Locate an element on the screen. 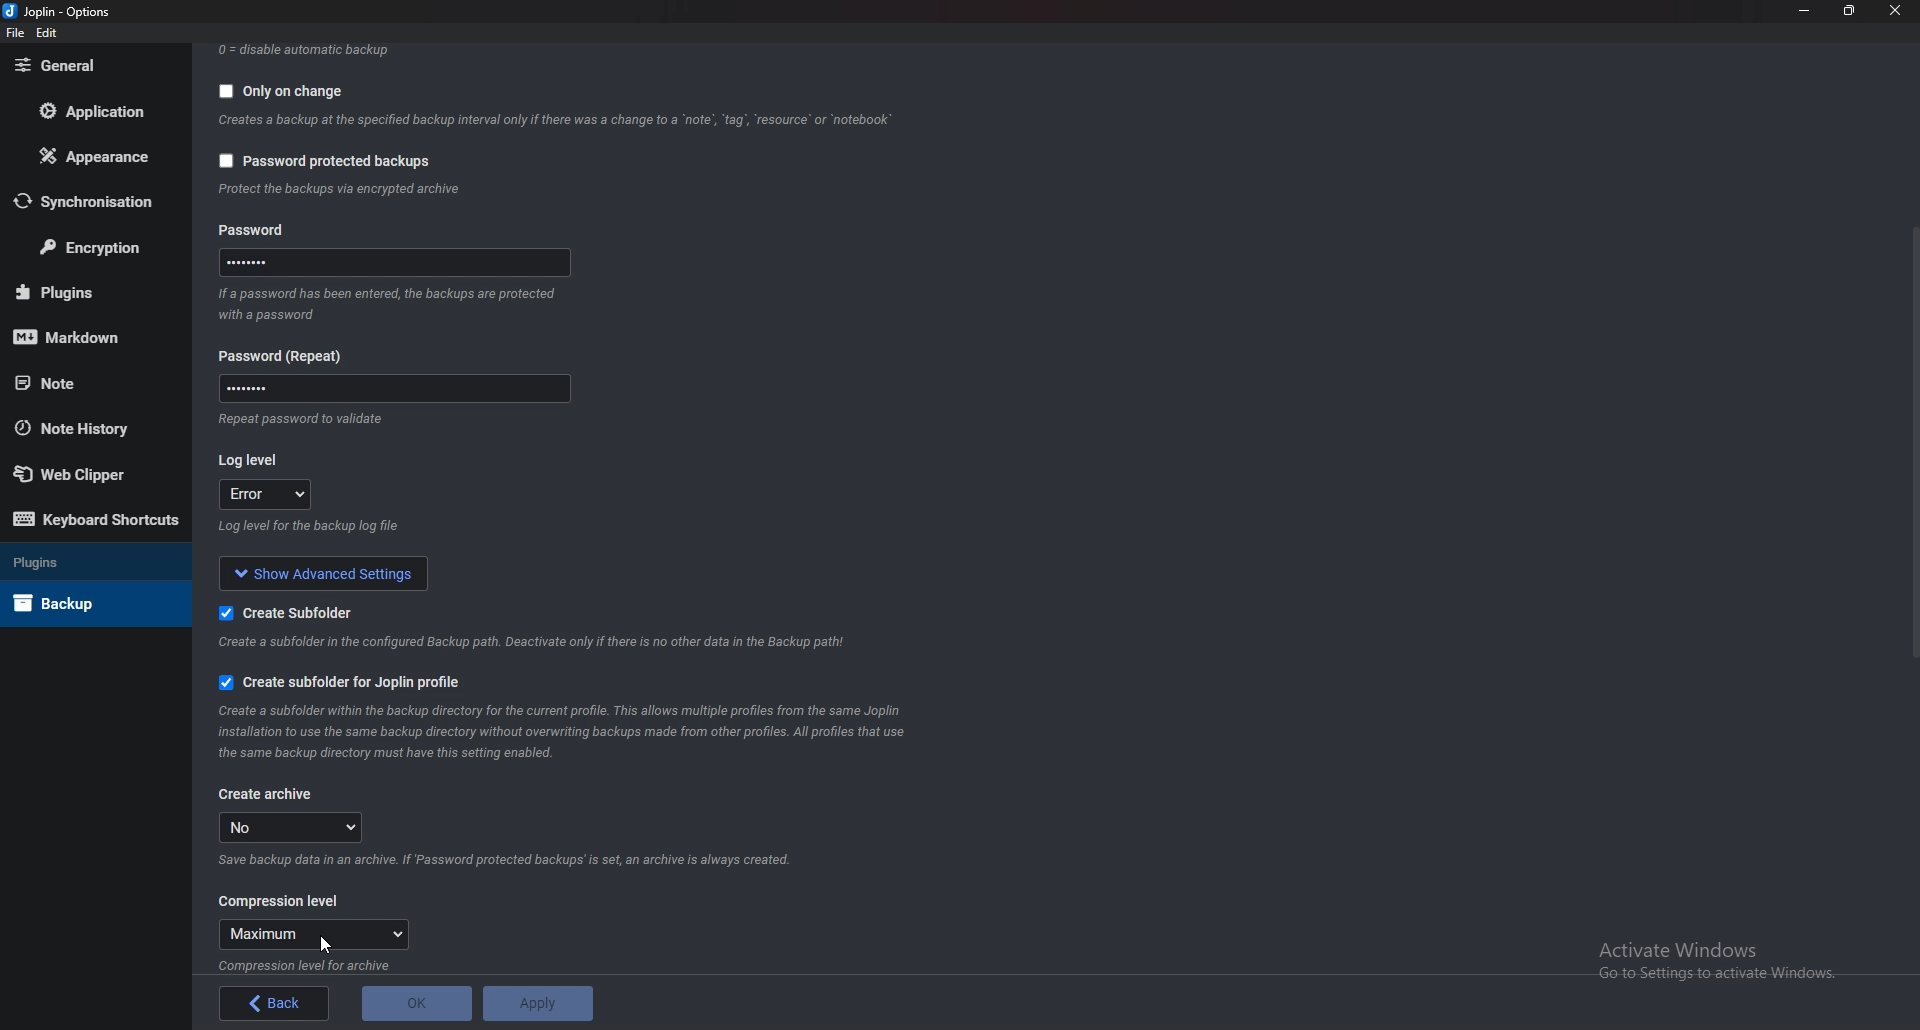 The width and height of the screenshot is (1920, 1030). Plugins is located at coordinates (80, 560).